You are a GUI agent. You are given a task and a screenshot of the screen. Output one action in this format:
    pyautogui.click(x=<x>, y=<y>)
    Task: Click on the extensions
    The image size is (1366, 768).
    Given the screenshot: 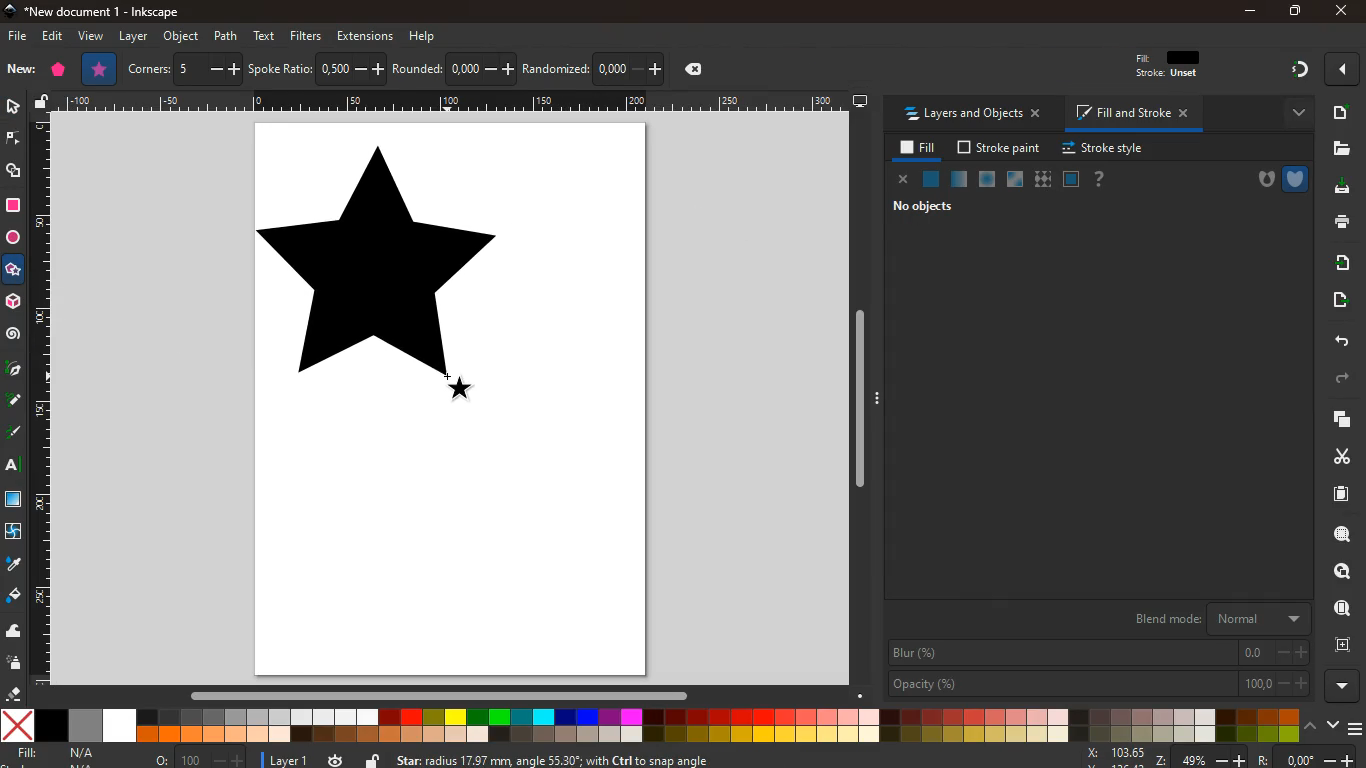 What is the action you would take?
    pyautogui.click(x=365, y=35)
    